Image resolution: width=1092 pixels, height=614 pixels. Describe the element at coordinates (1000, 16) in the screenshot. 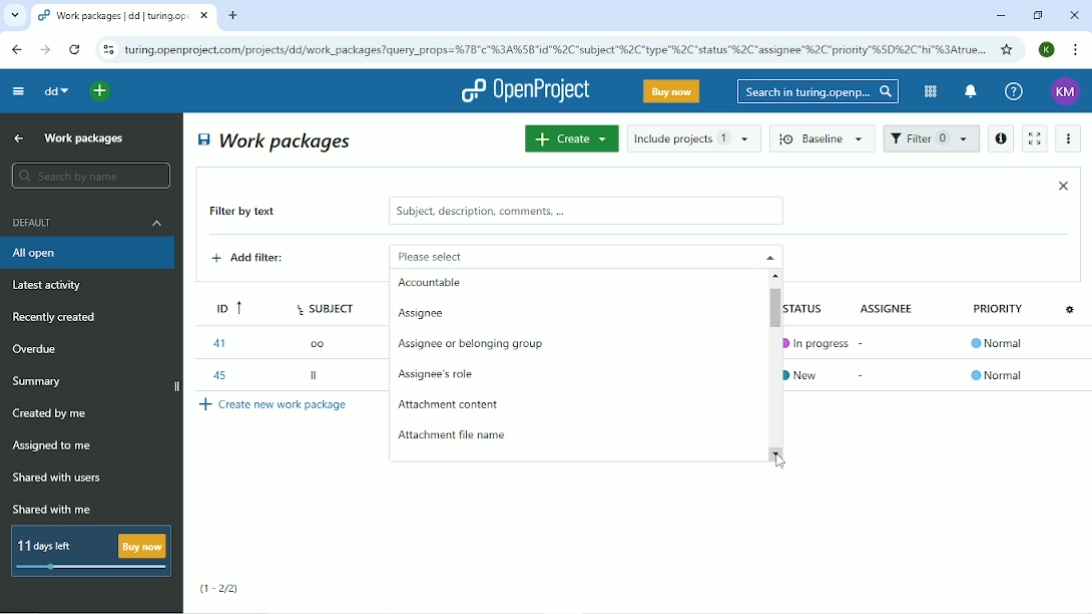

I see `Minimize` at that location.